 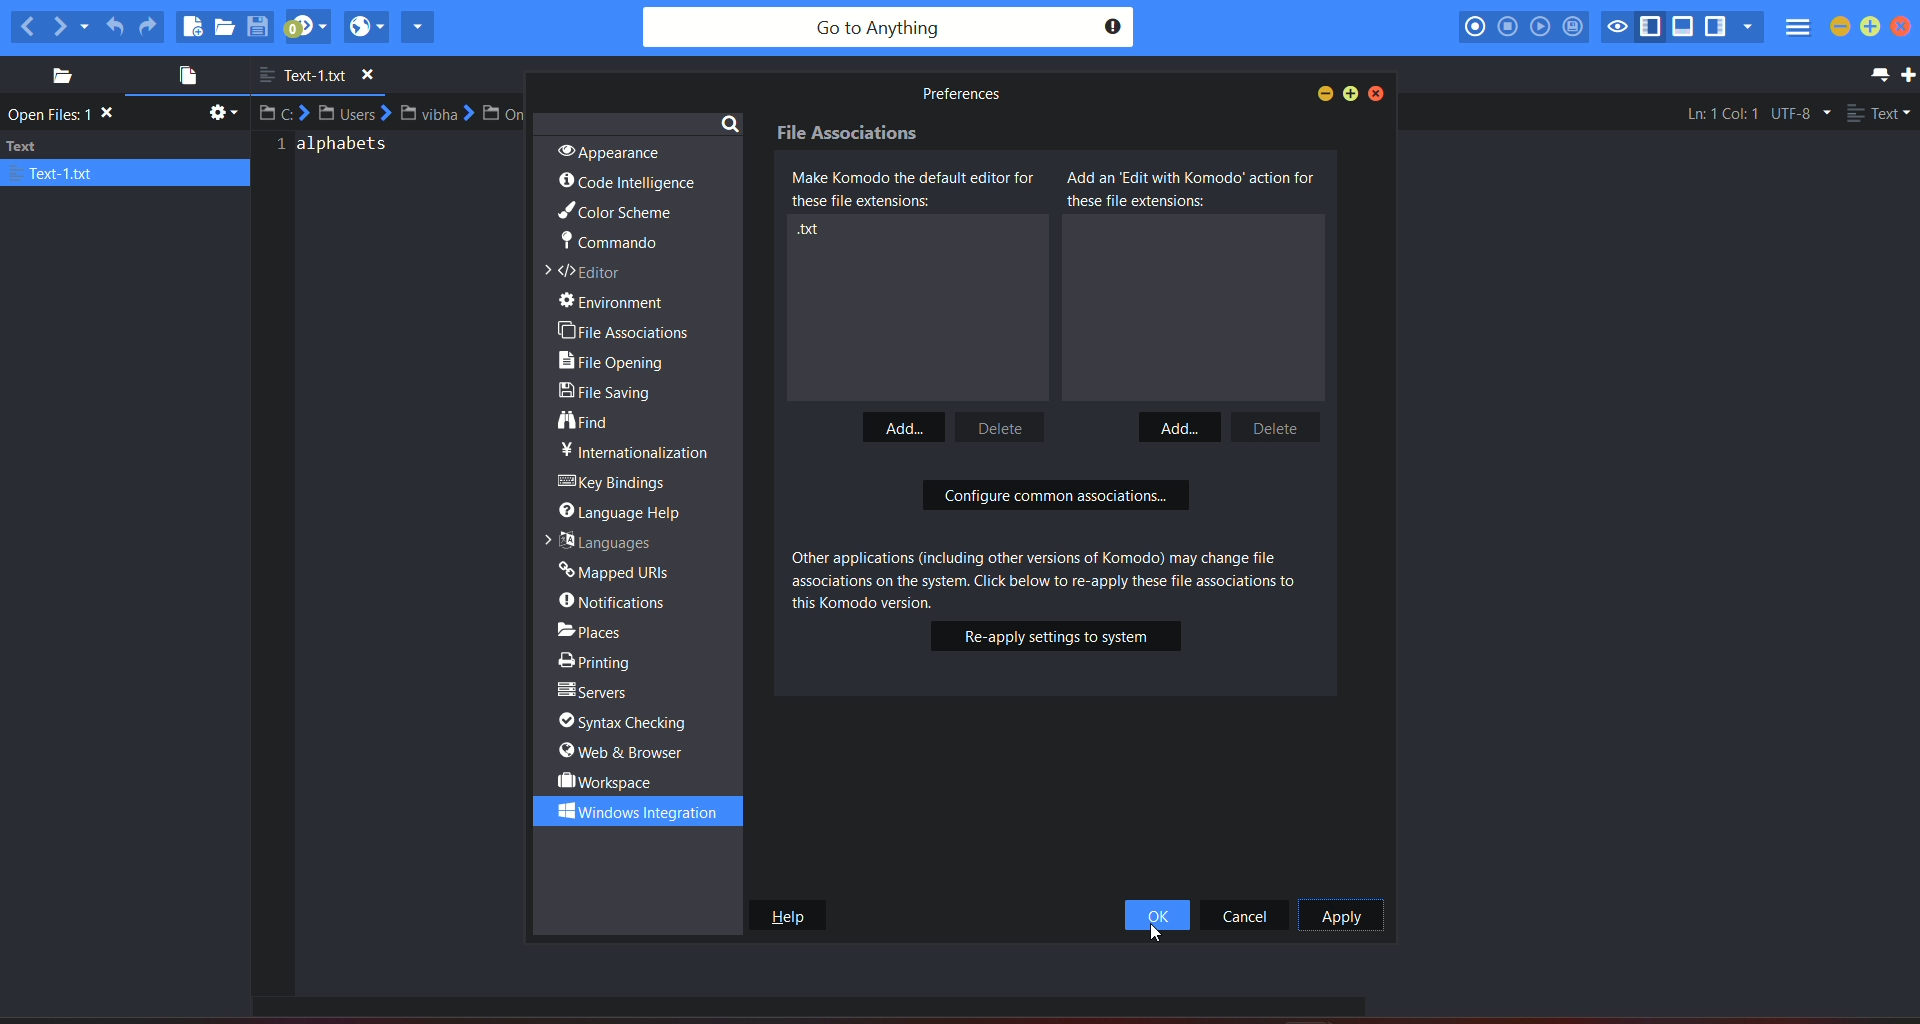 What do you see at coordinates (66, 115) in the screenshot?
I see `text` at bounding box center [66, 115].